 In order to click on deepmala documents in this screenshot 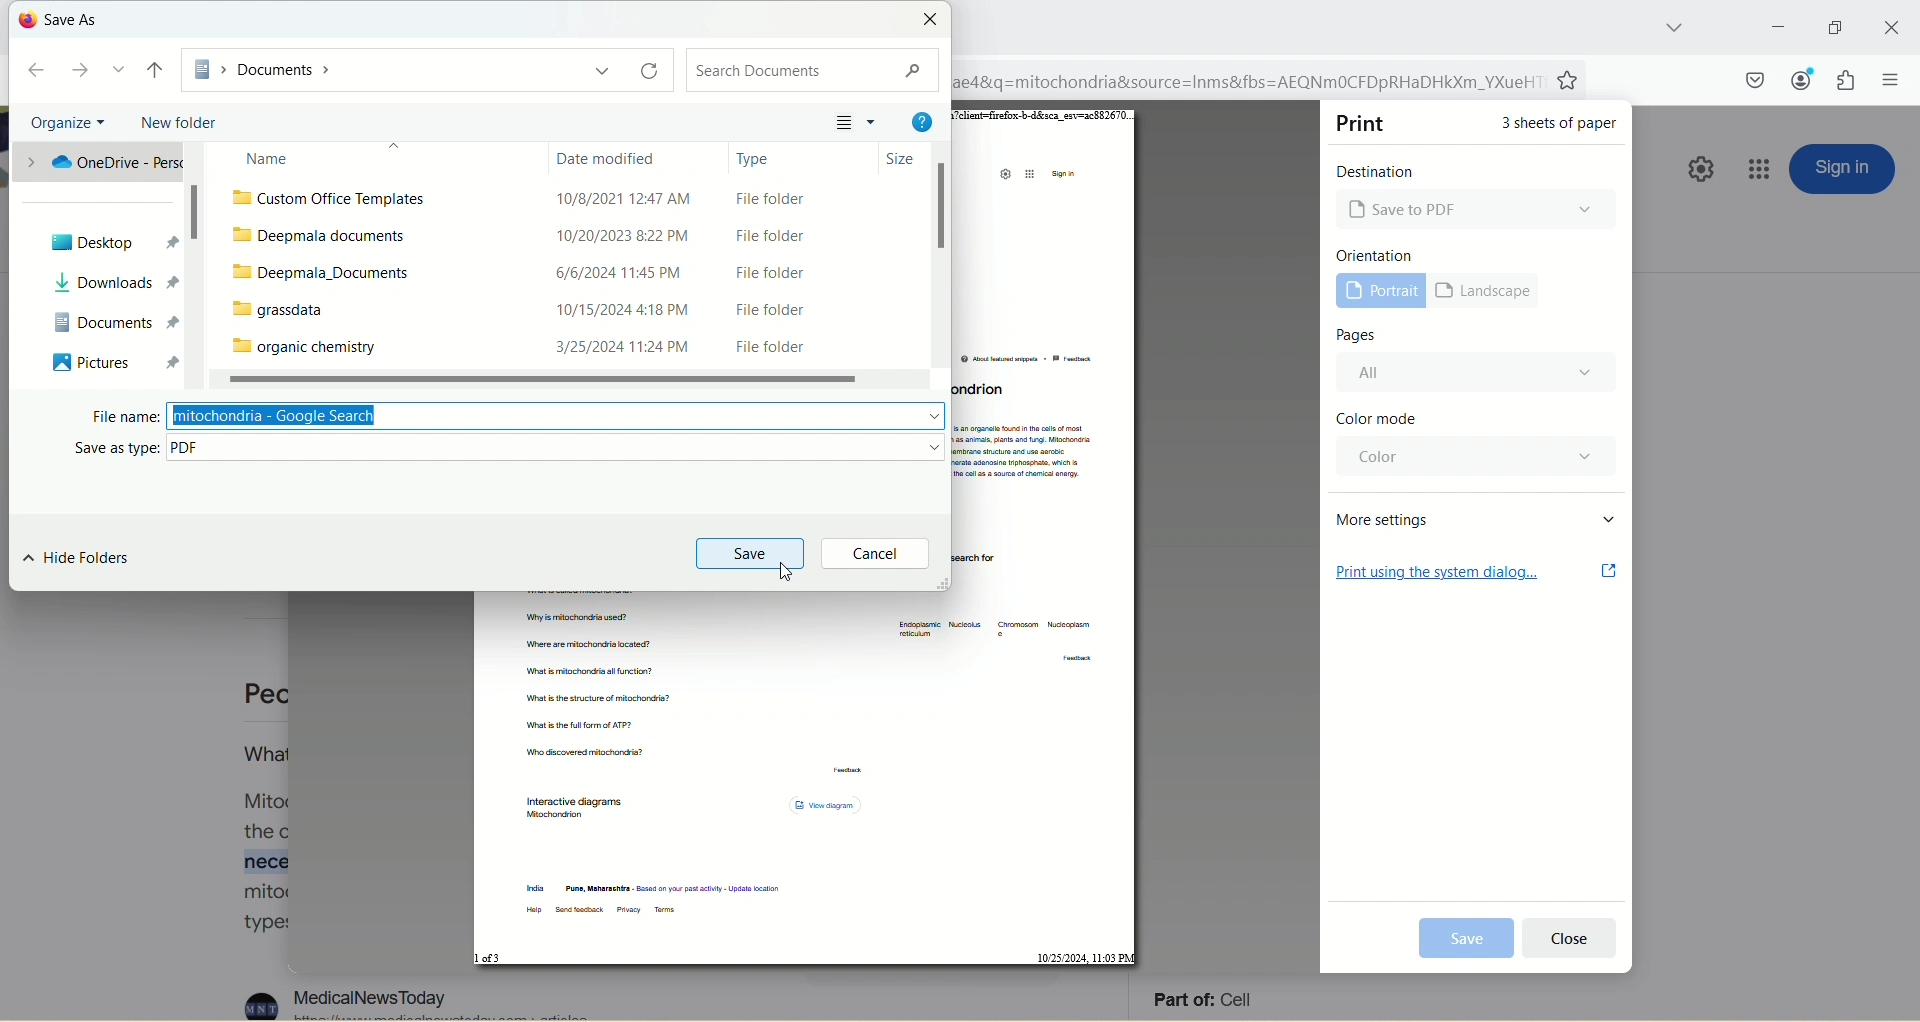, I will do `click(568, 234)`.